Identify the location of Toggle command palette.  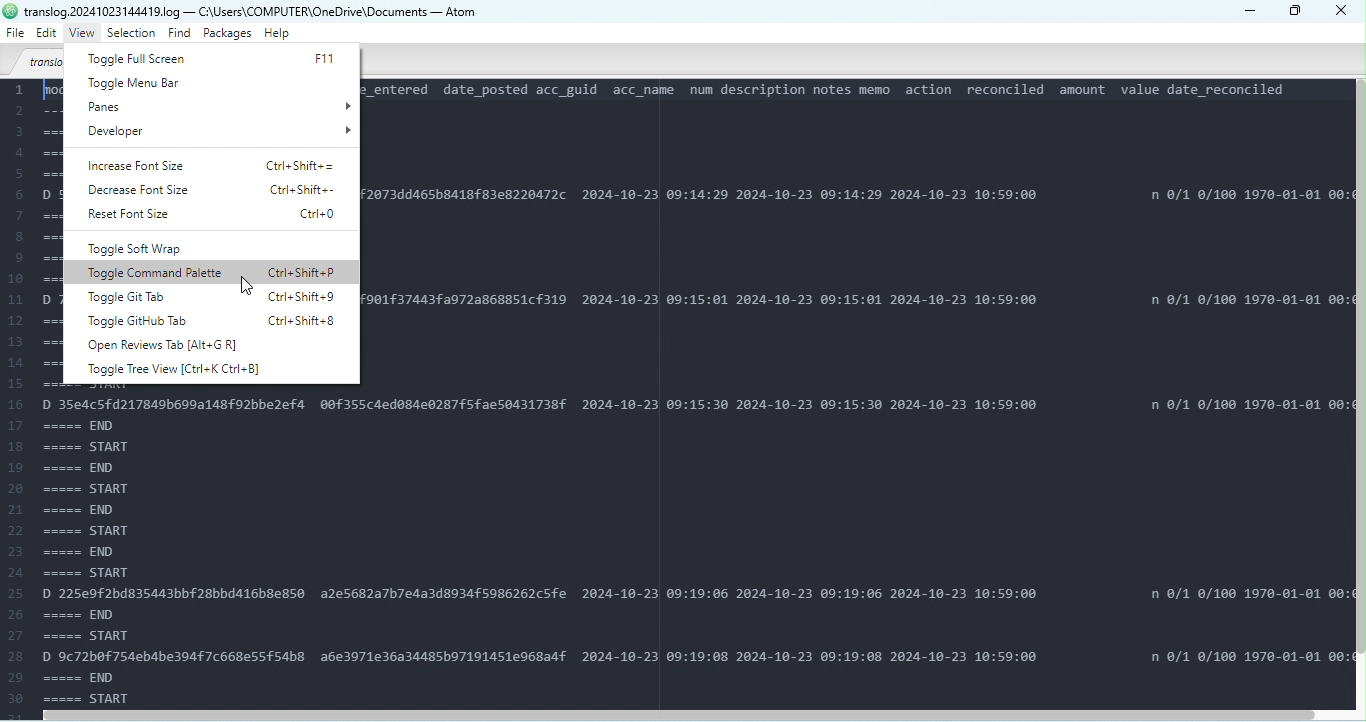
(210, 274).